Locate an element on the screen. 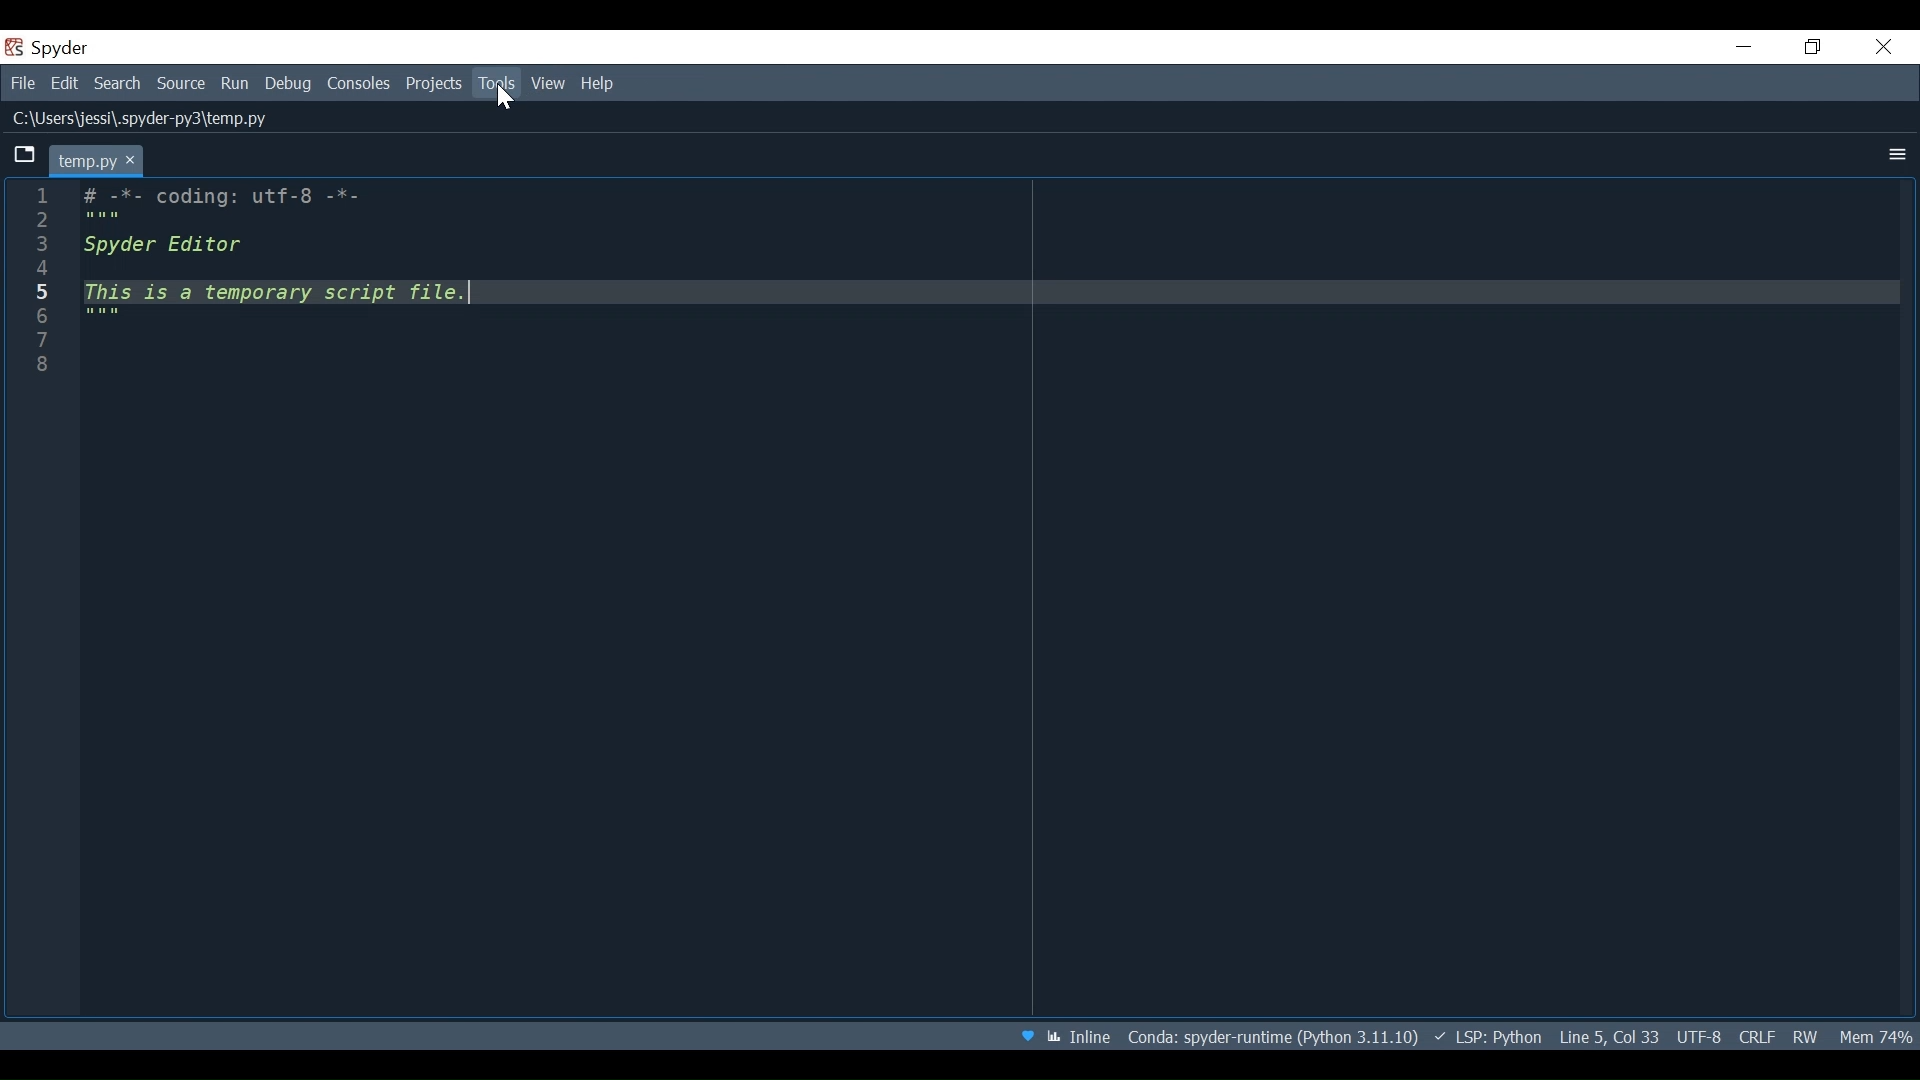 The height and width of the screenshot is (1080, 1920). File Path is located at coordinates (147, 117).